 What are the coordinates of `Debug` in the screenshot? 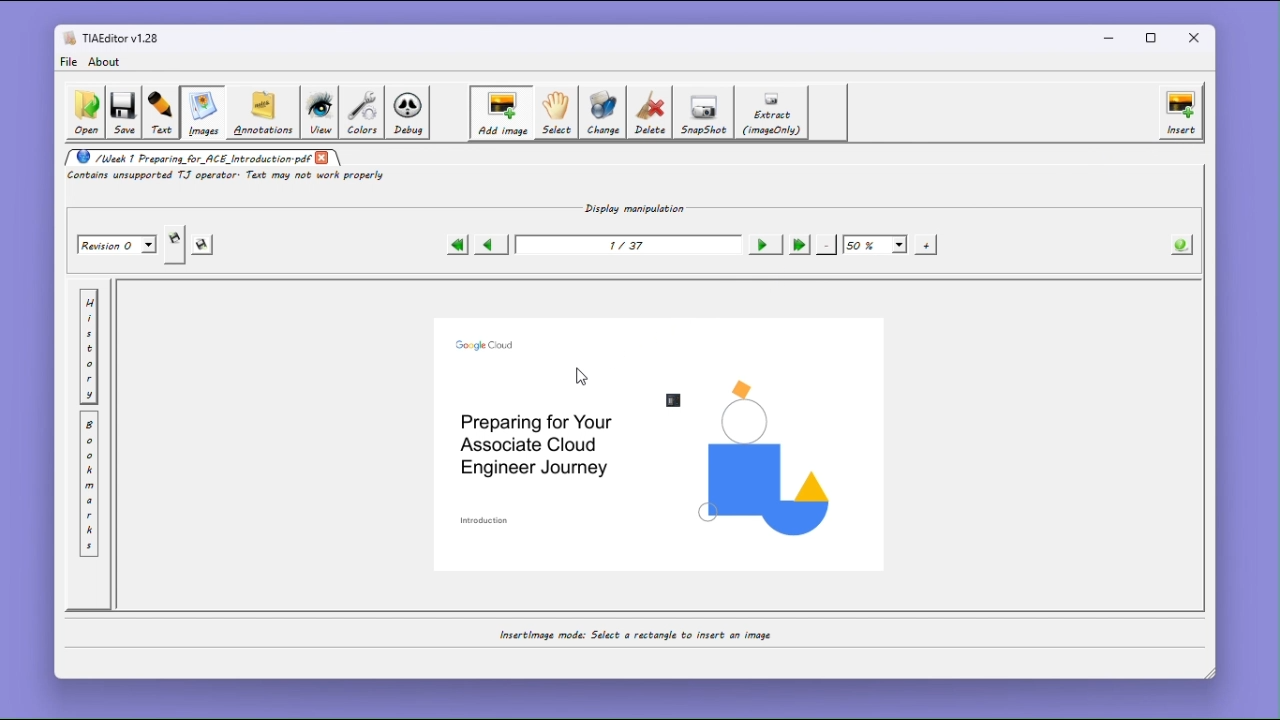 It's located at (410, 113).